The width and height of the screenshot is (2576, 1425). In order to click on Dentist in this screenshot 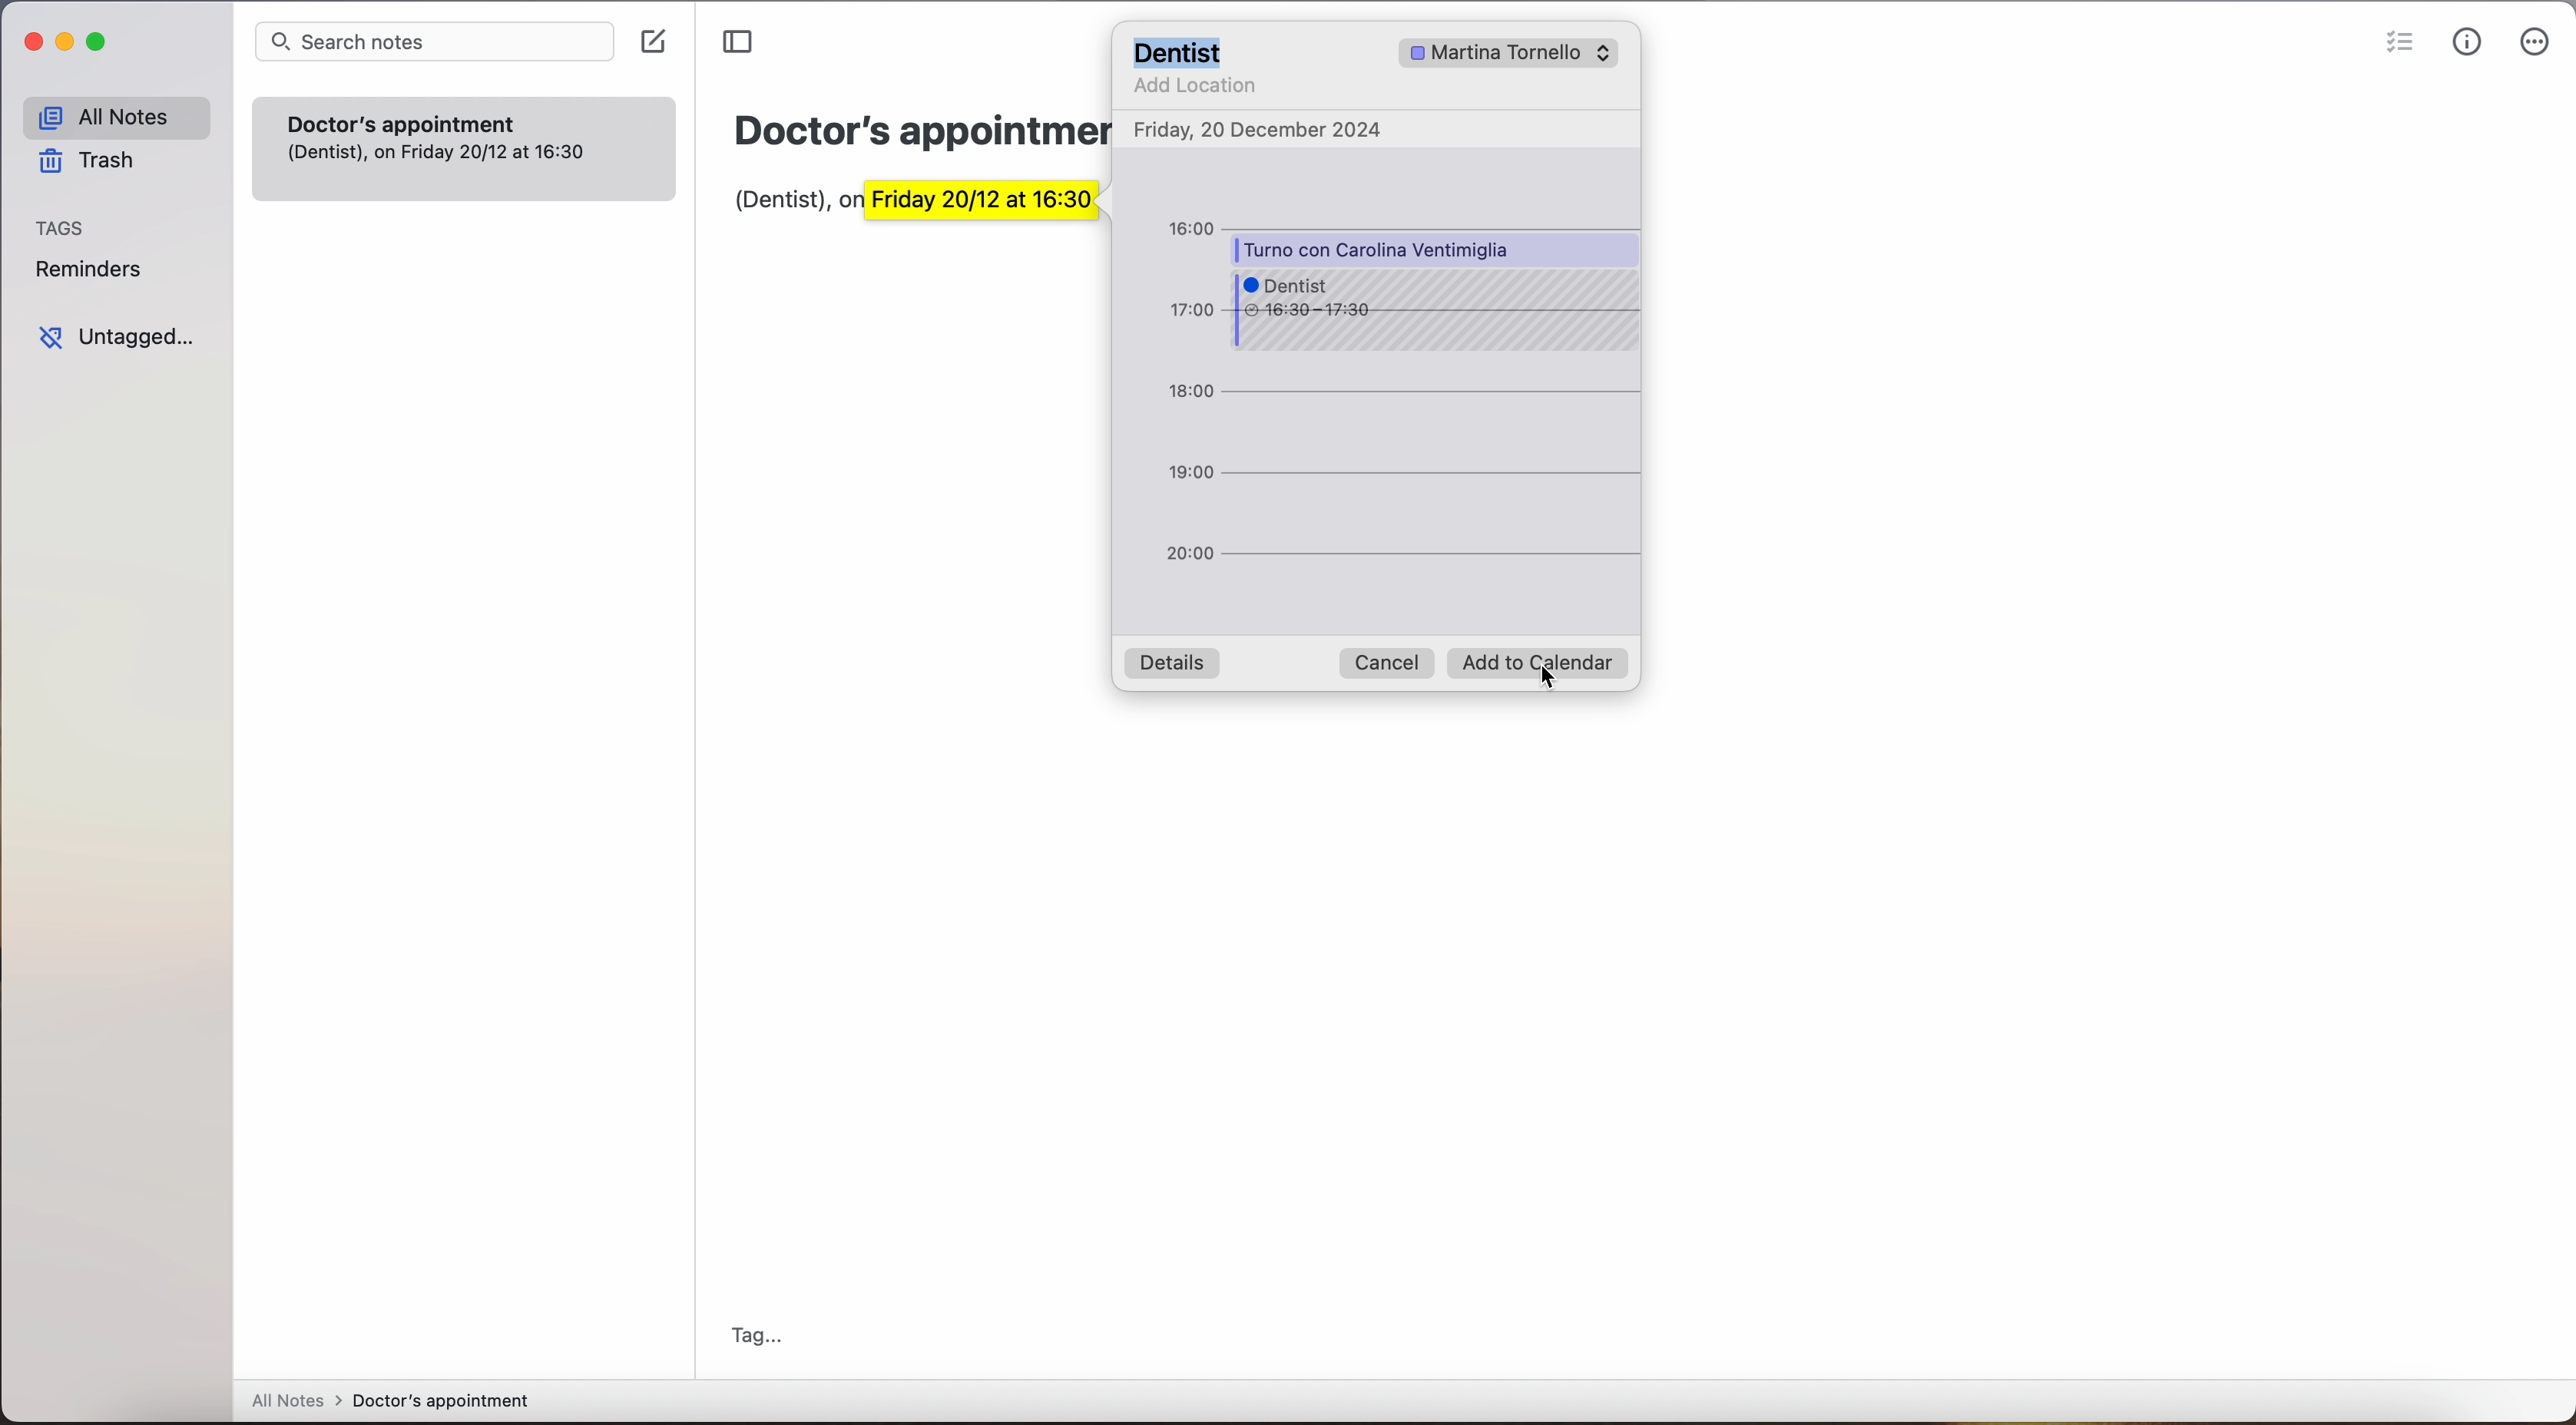, I will do `click(1183, 51)`.